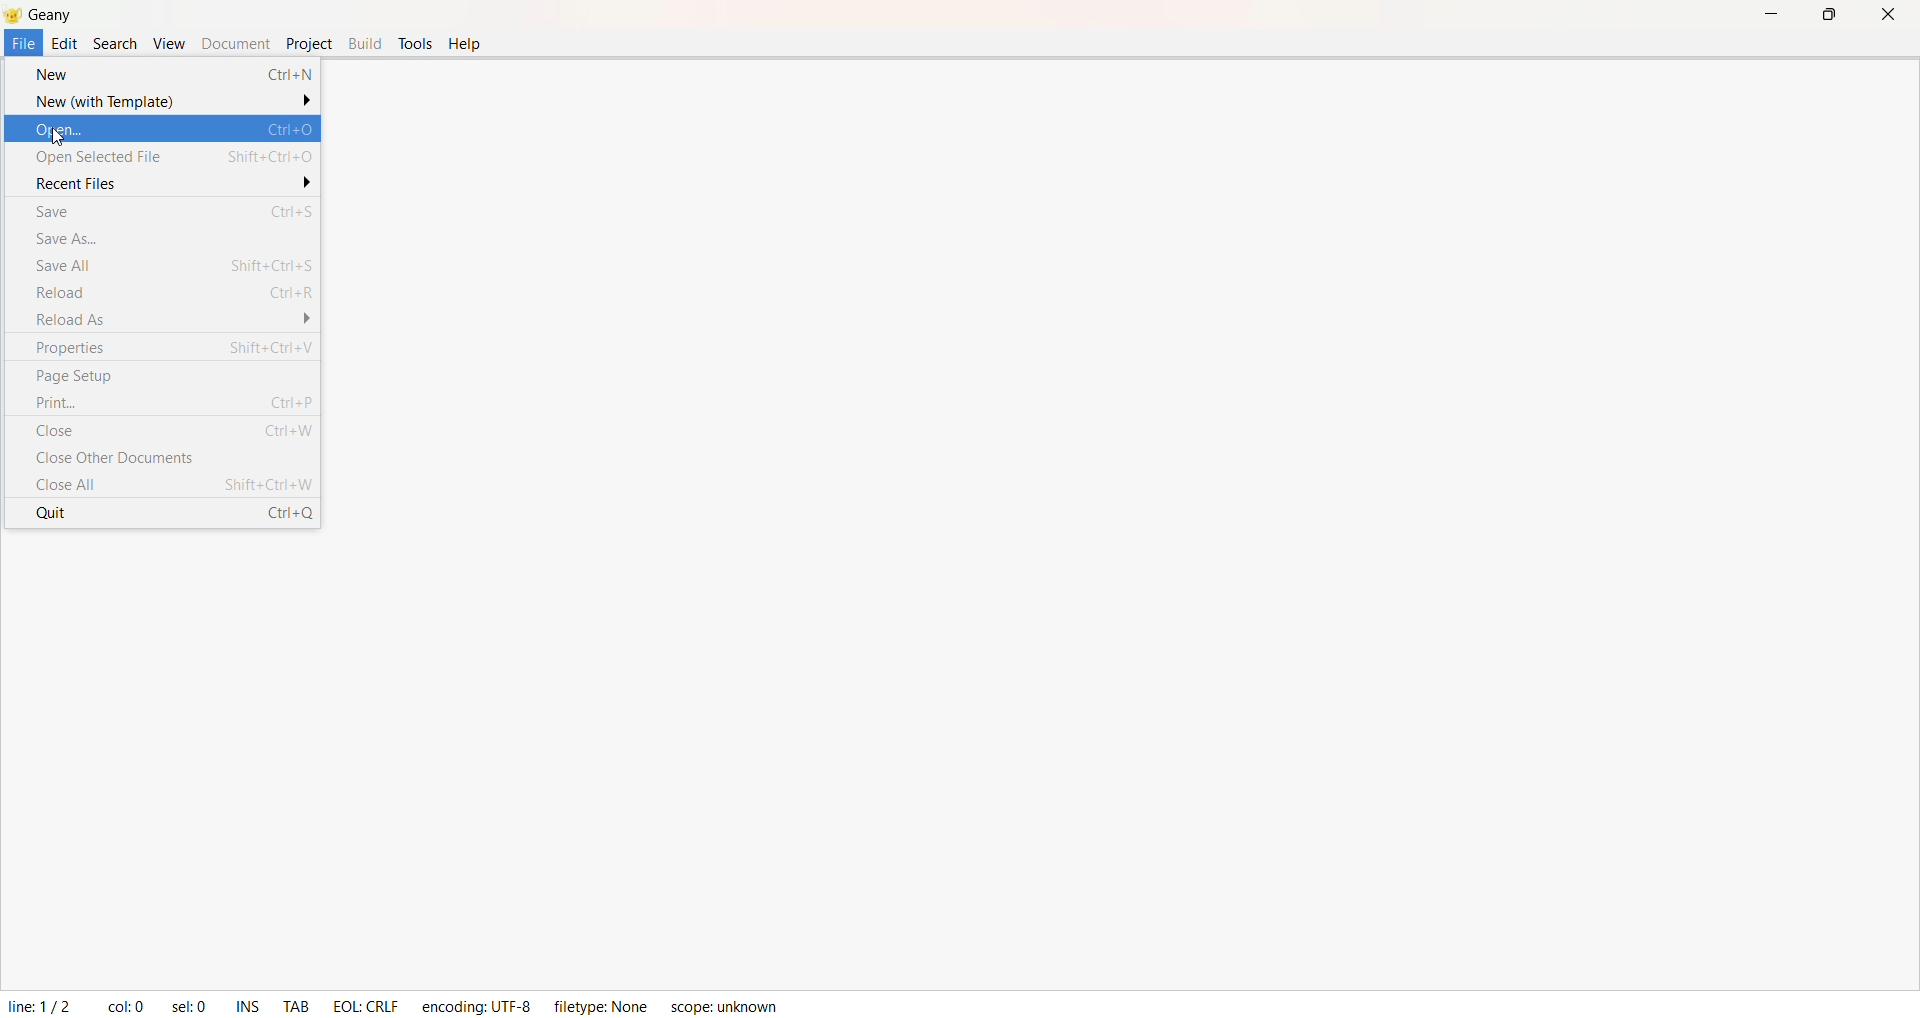  What do you see at coordinates (171, 347) in the screenshot?
I see `Poperties` at bounding box center [171, 347].